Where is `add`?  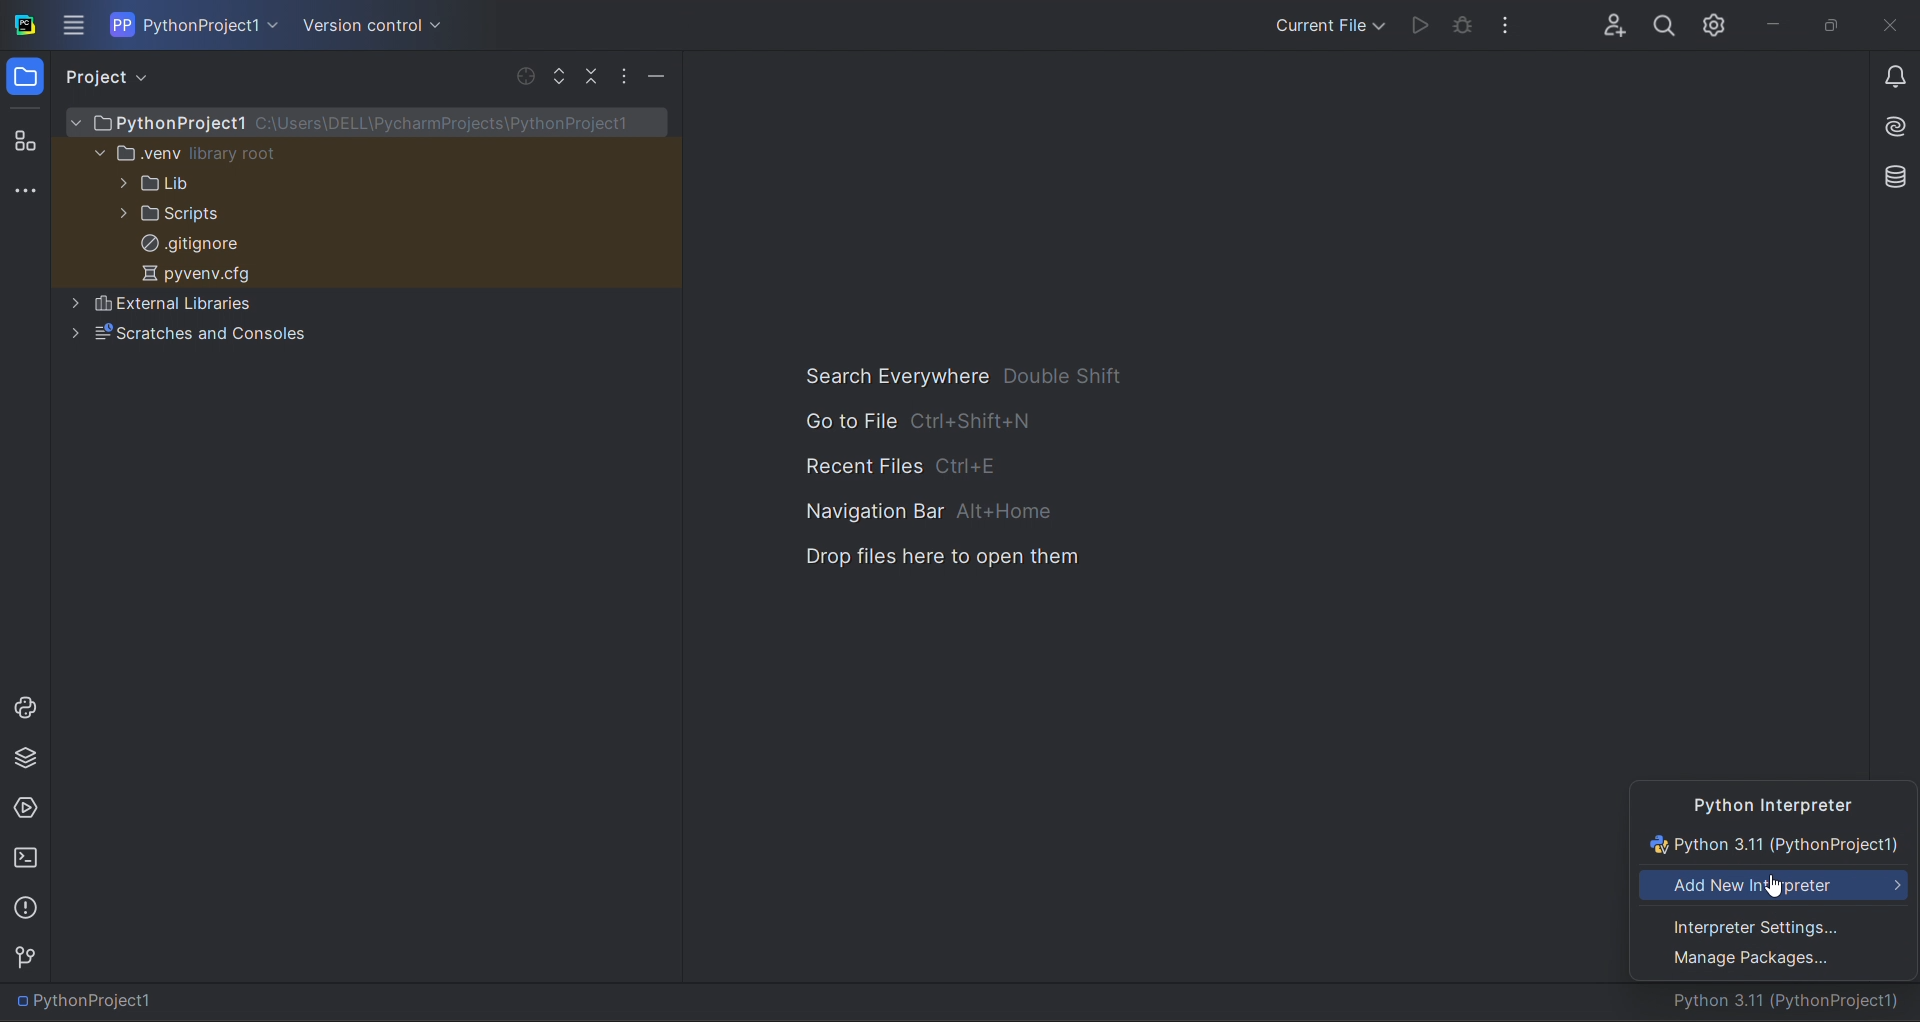 add is located at coordinates (1776, 888).